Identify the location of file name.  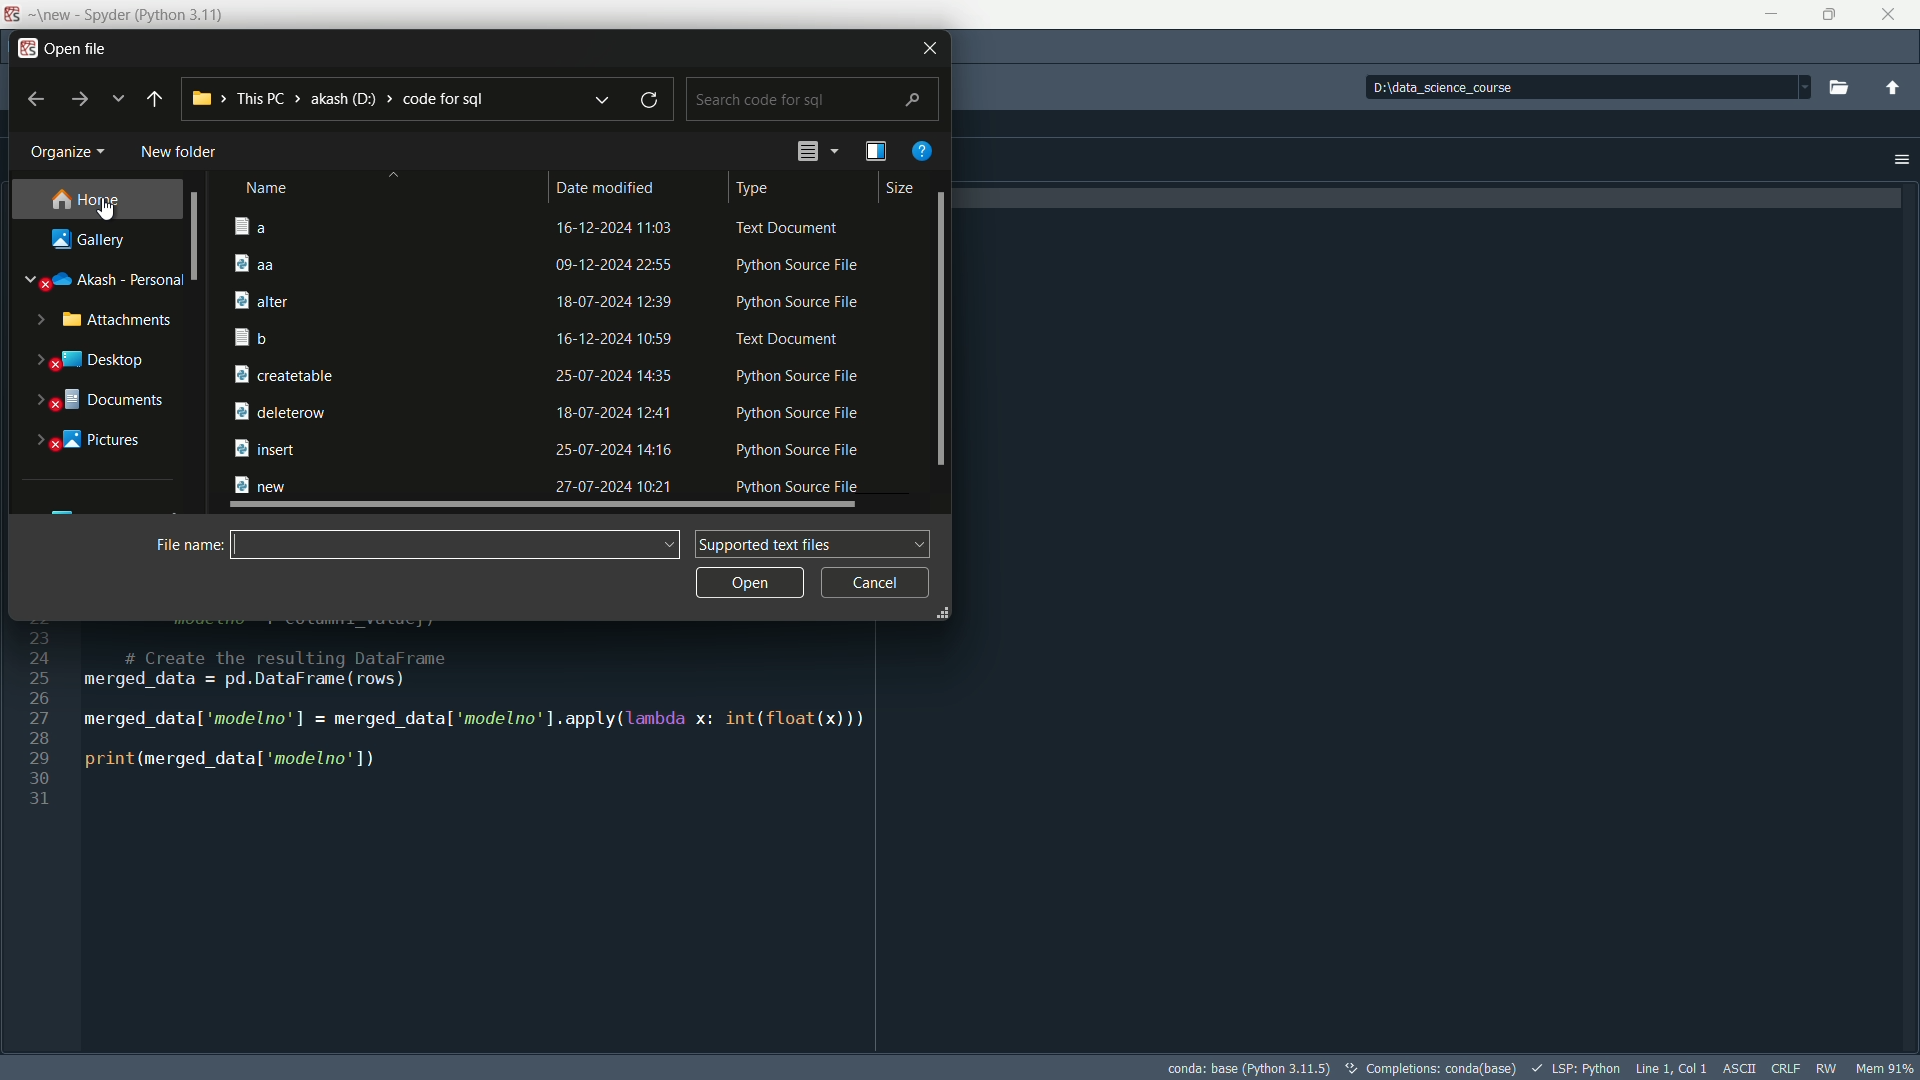
(370, 226).